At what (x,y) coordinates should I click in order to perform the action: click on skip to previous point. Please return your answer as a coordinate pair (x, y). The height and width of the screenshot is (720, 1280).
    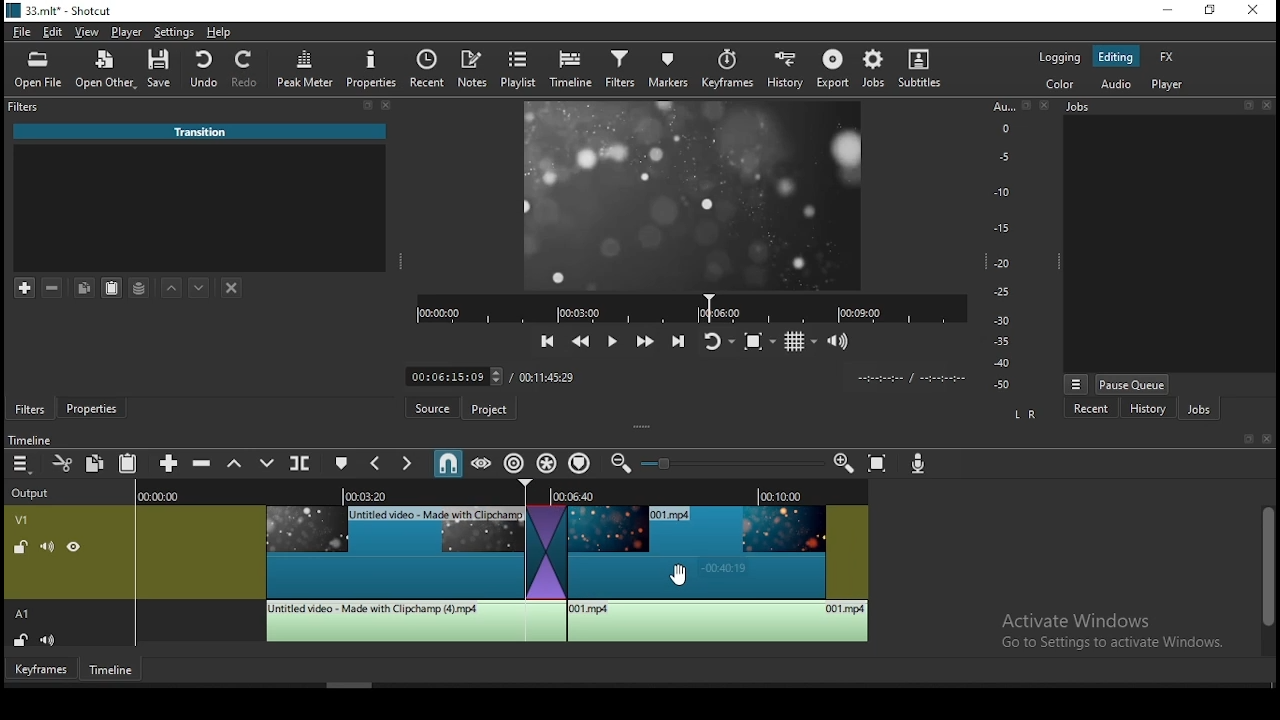
    Looking at the image, I should click on (547, 338).